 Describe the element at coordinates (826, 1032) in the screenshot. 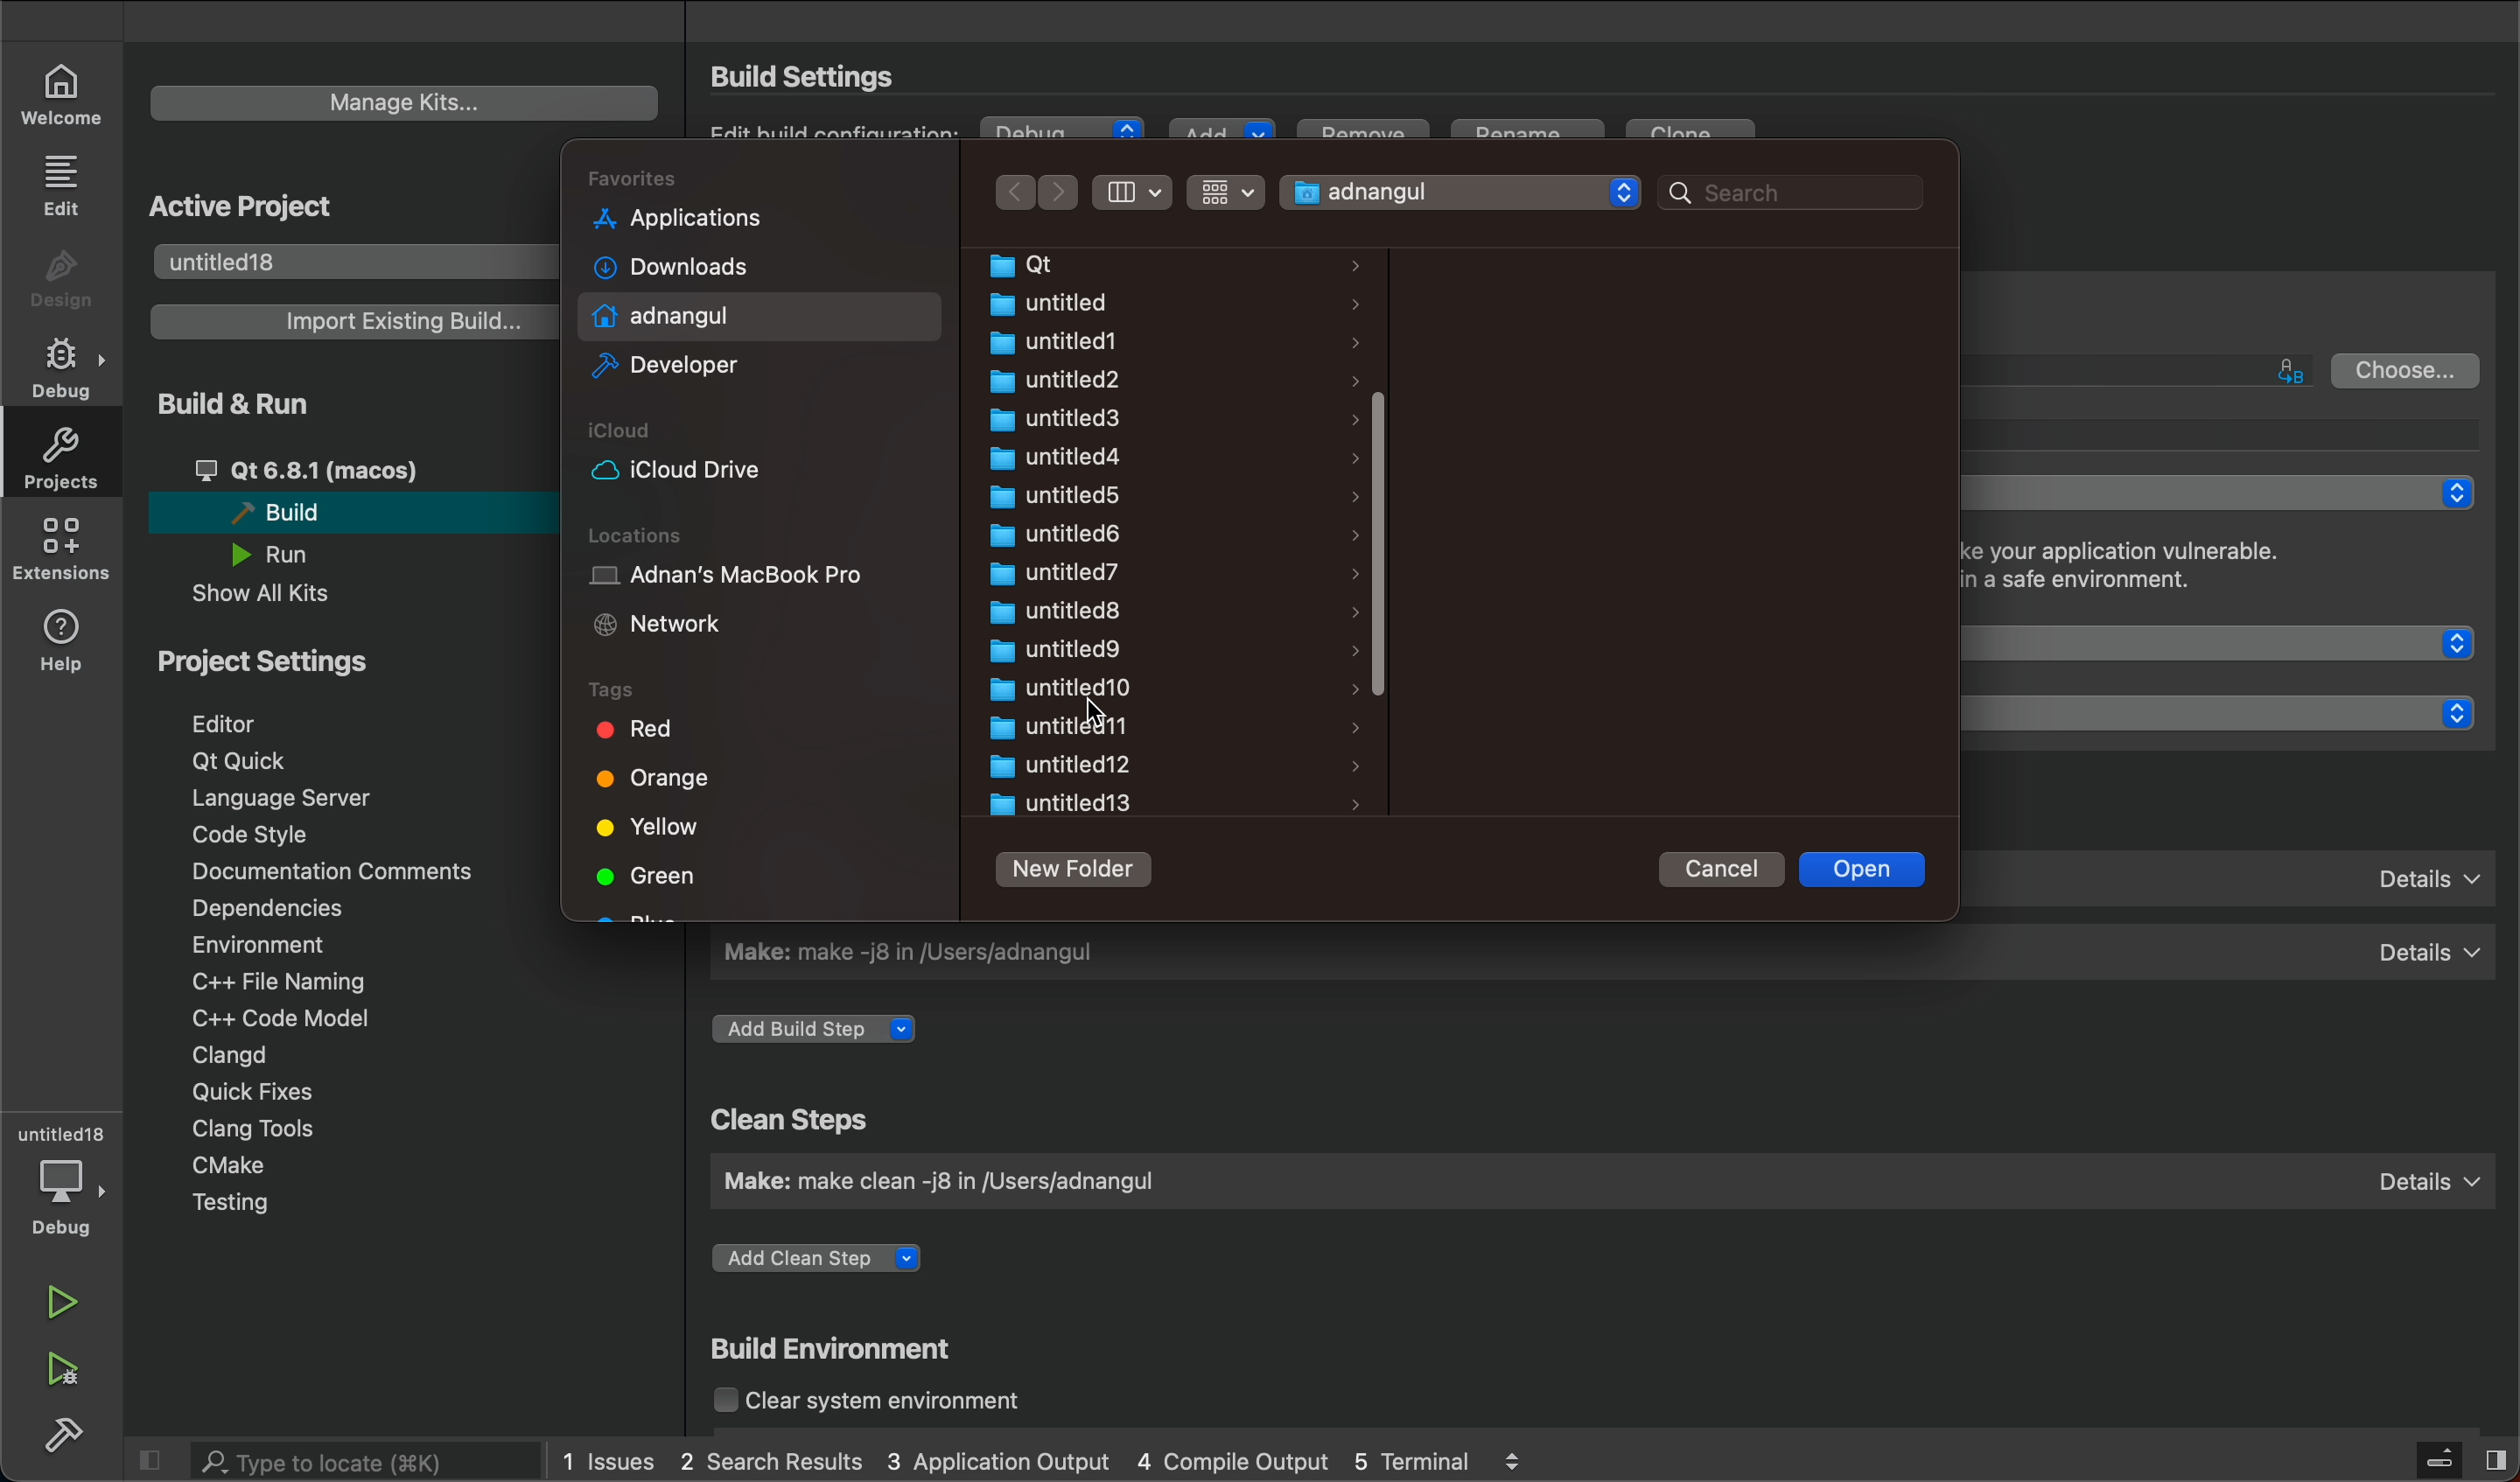

I see `add build step` at that location.